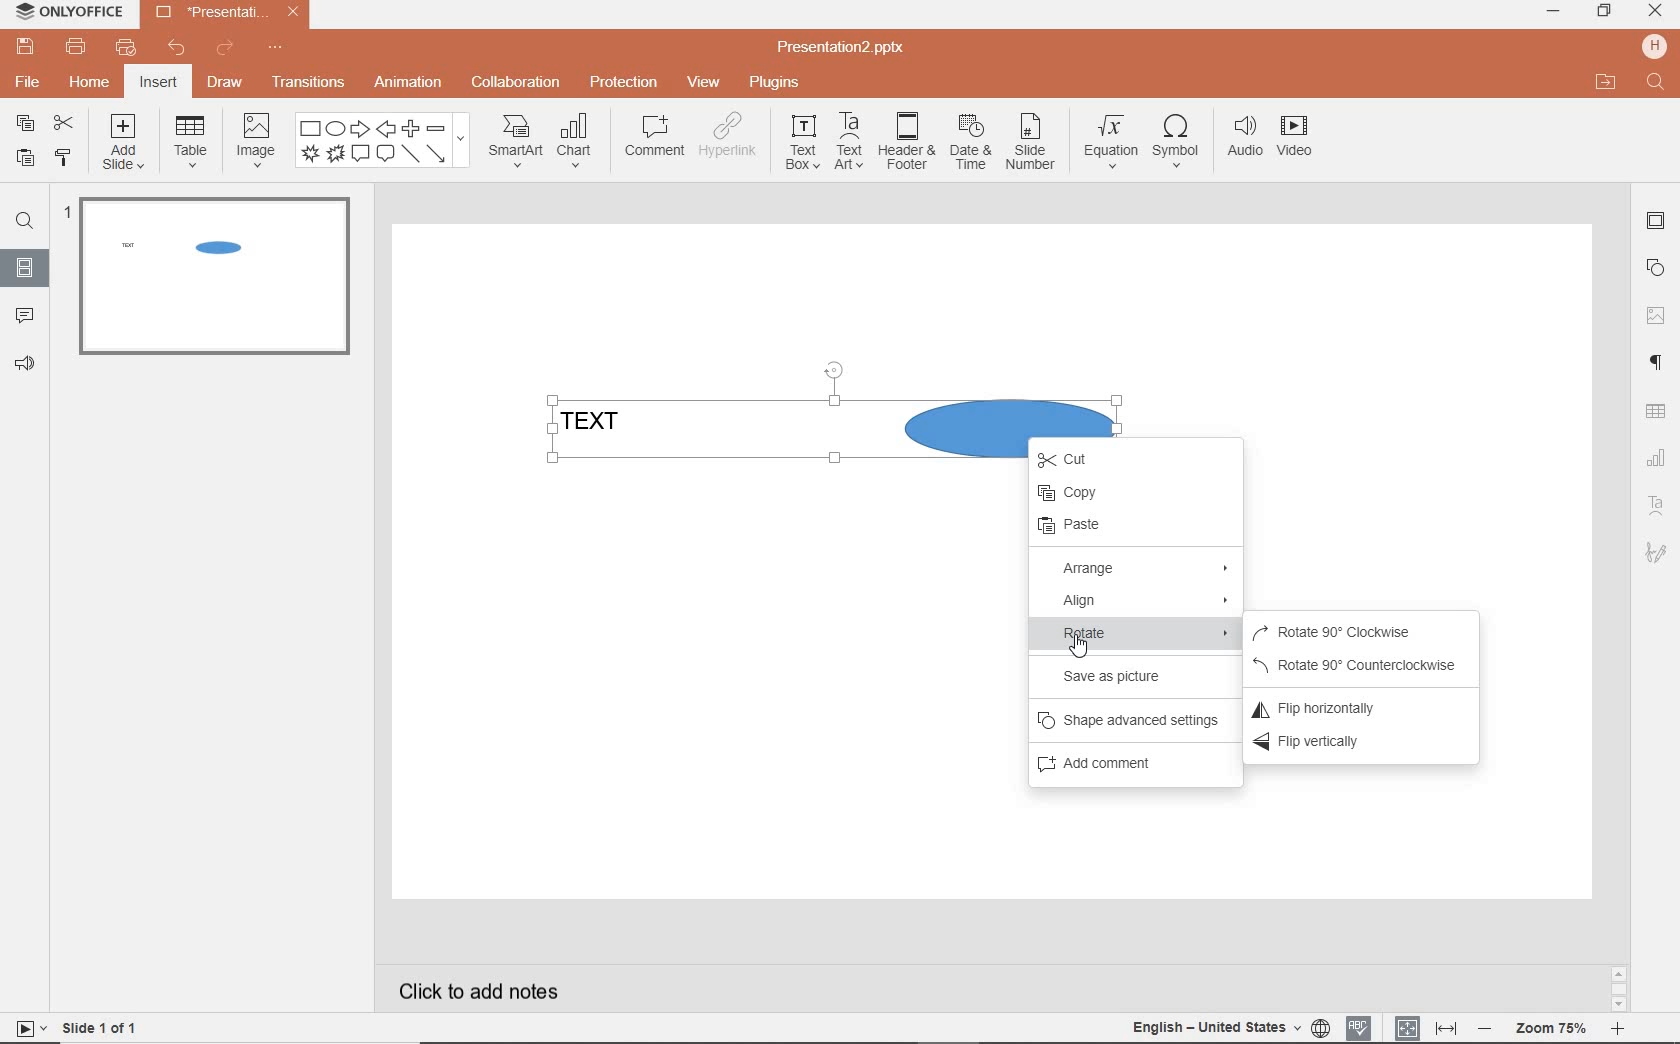 This screenshot has width=1680, height=1044. I want to click on chart, so click(579, 139).